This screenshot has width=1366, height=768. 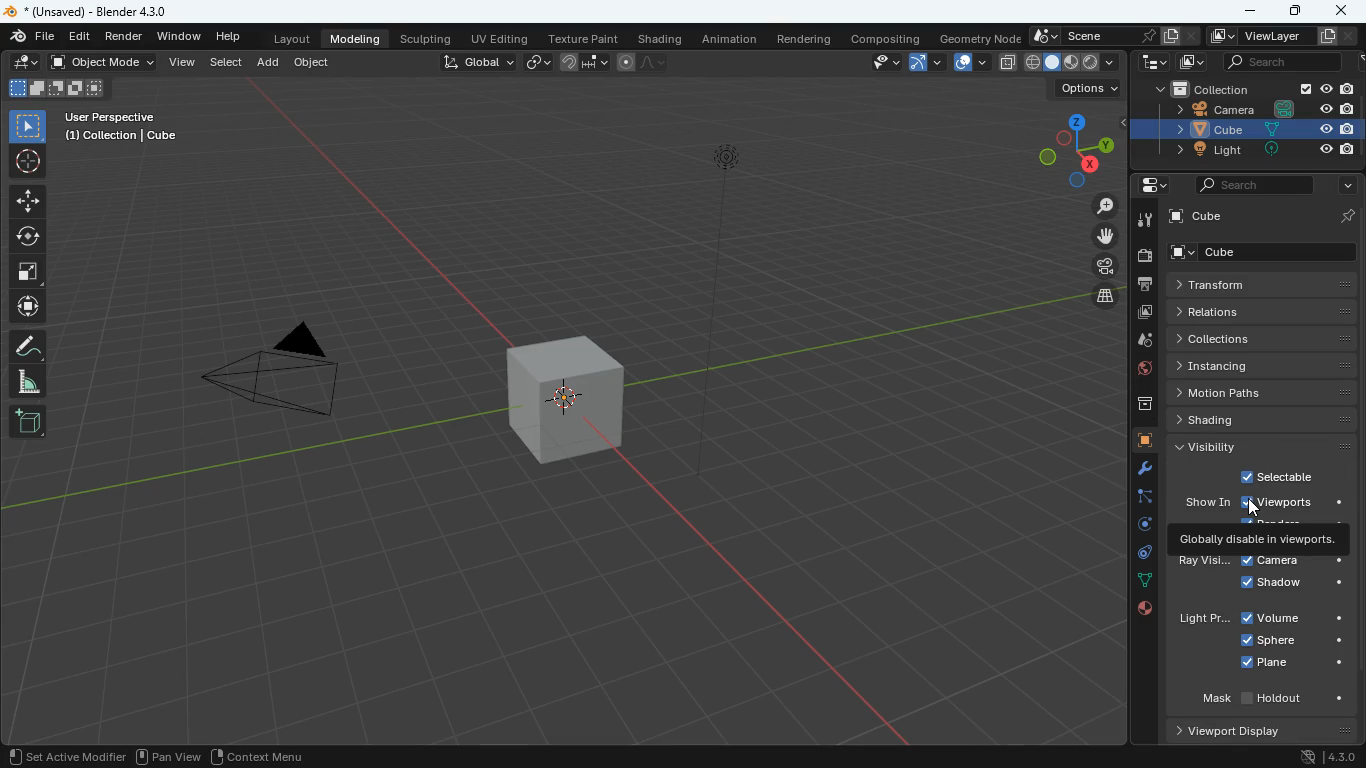 What do you see at coordinates (1291, 585) in the screenshot?
I see `shadow` at bounding box center [1291, 585].